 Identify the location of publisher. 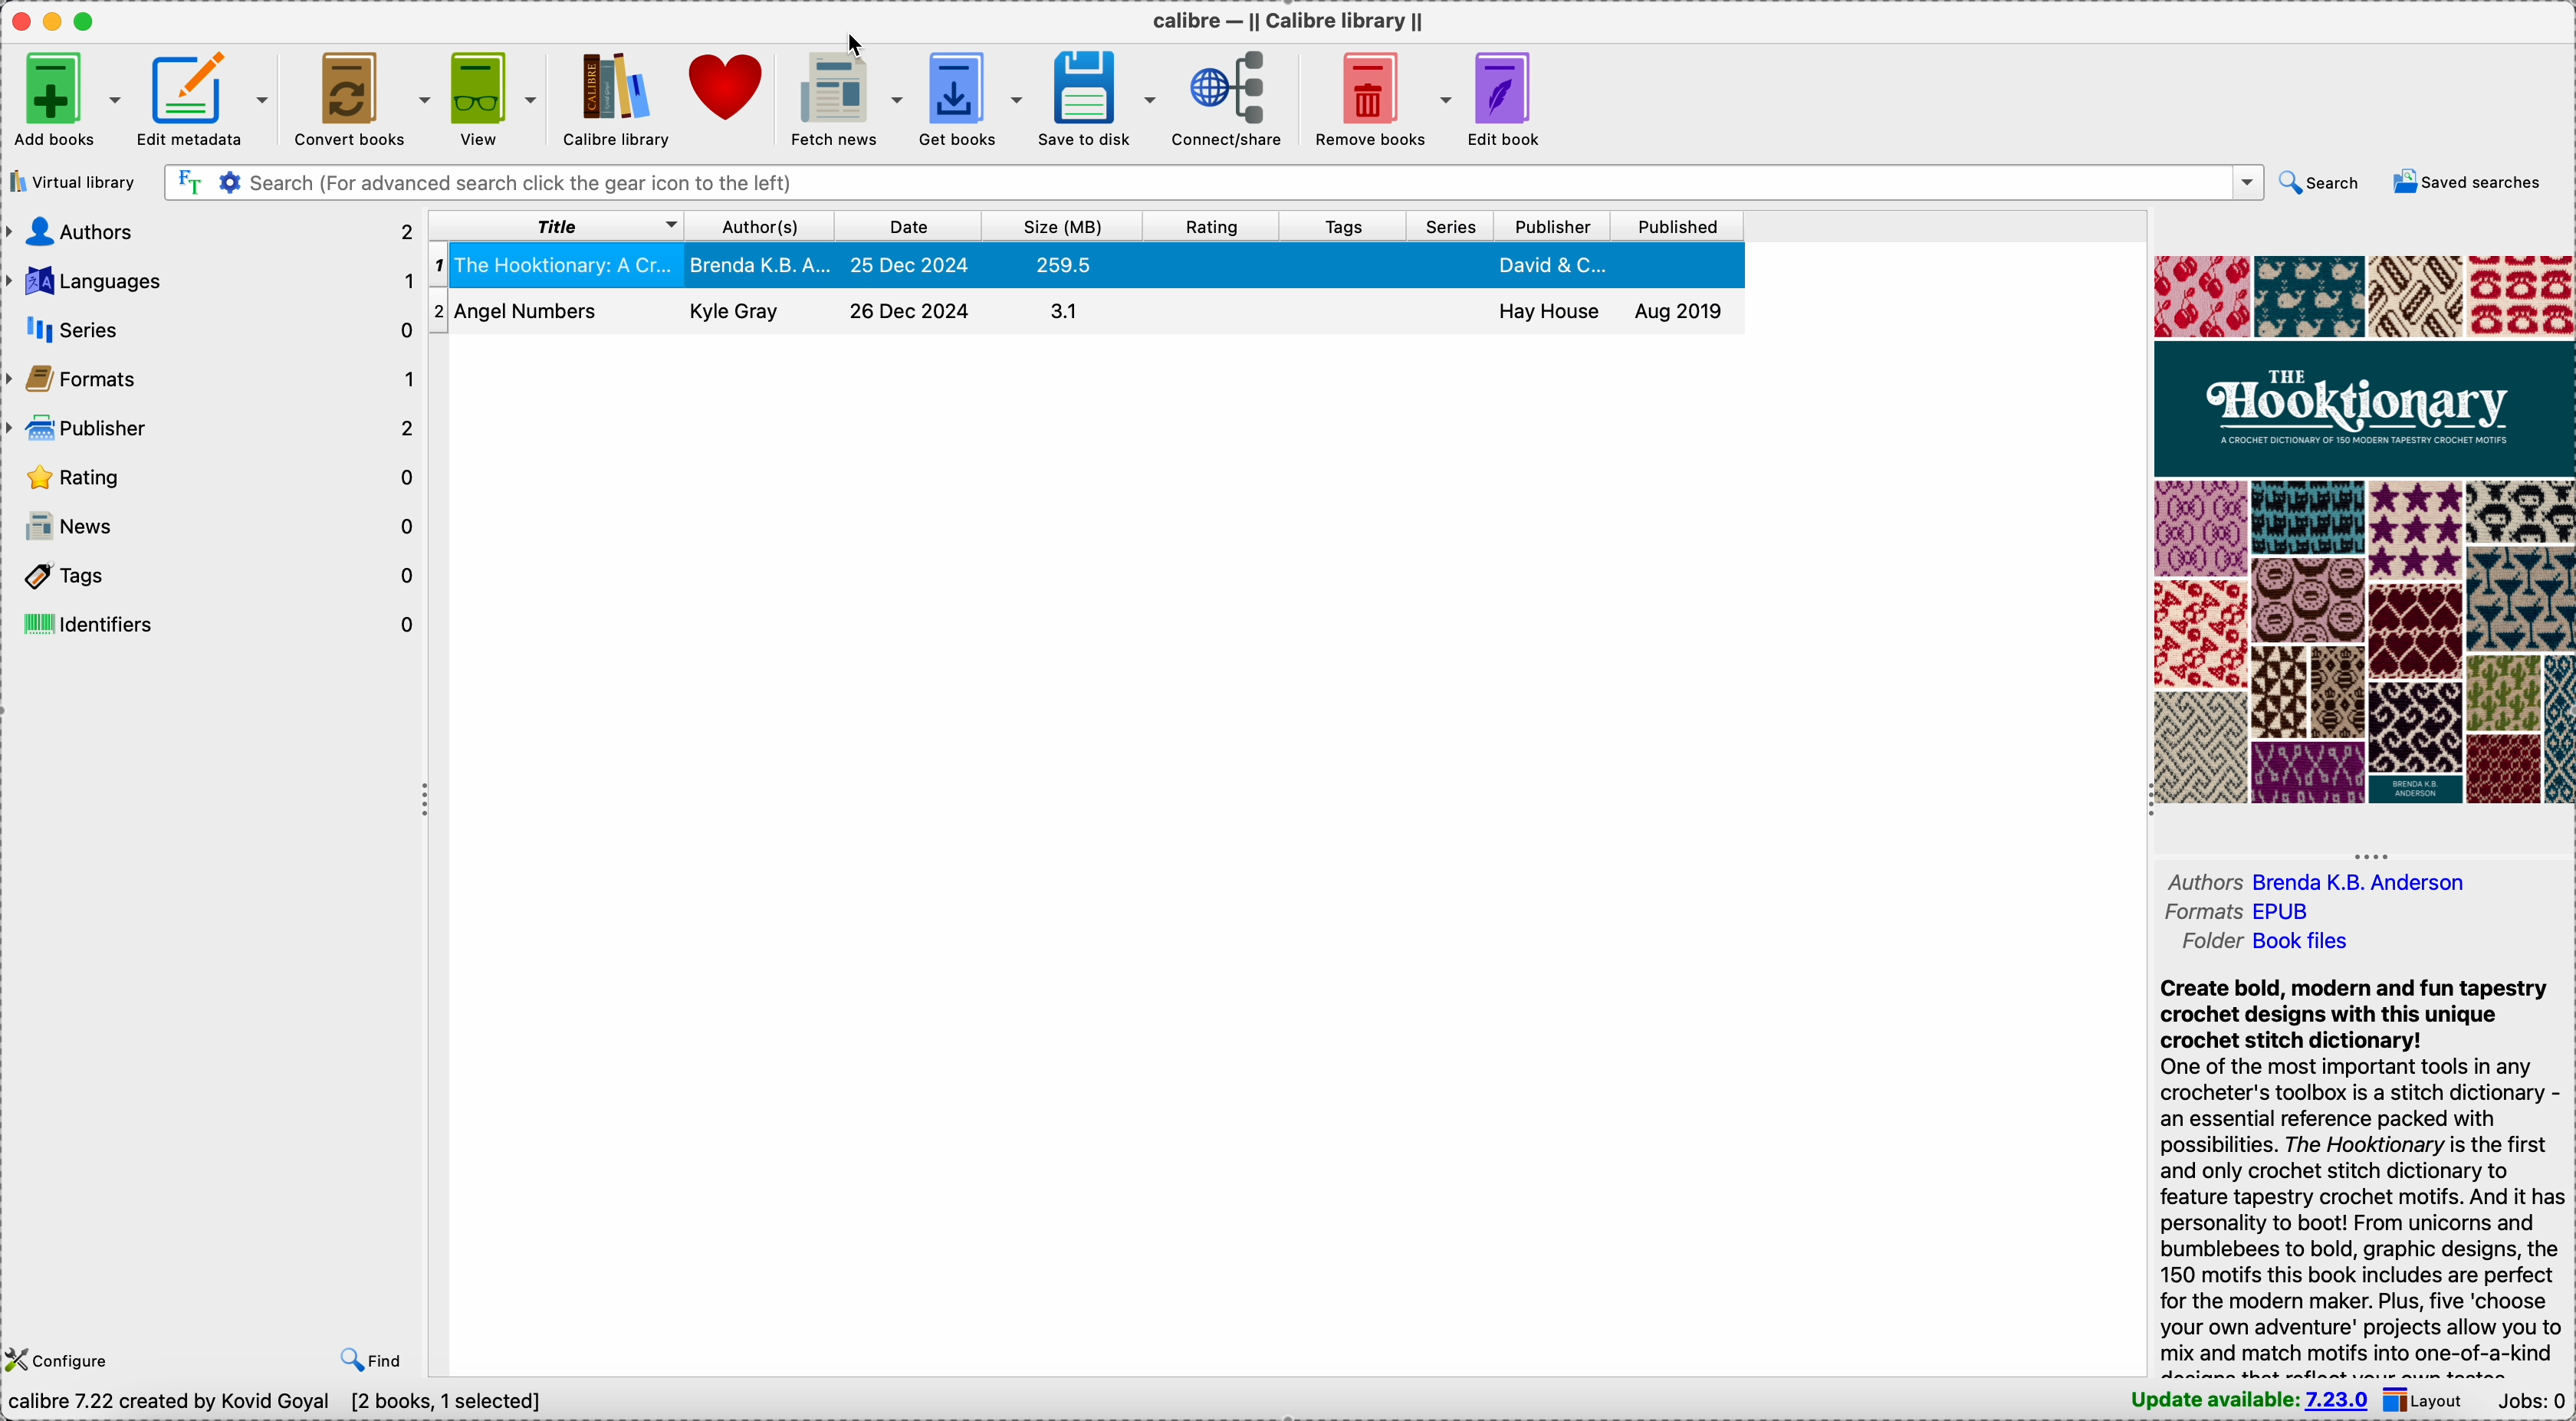
(1551, 227).